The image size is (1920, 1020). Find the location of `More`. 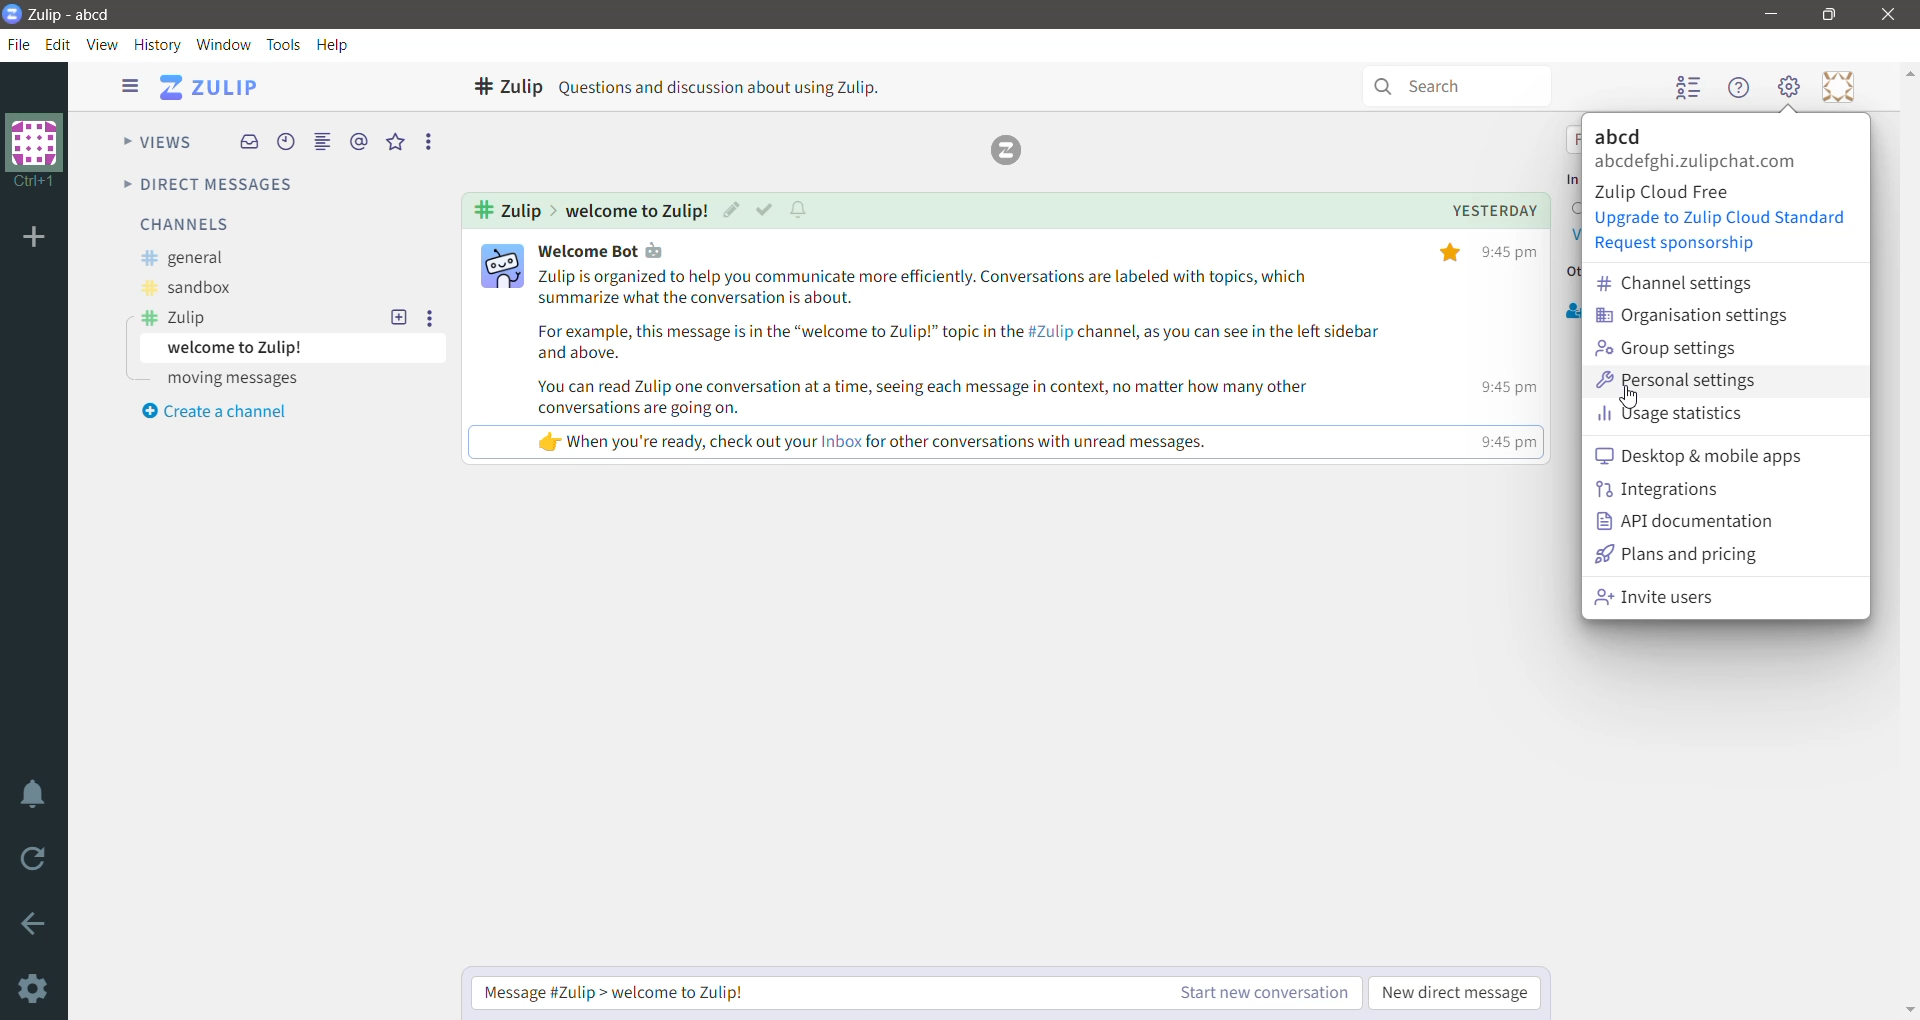

More is located at coordinates (433, 142).